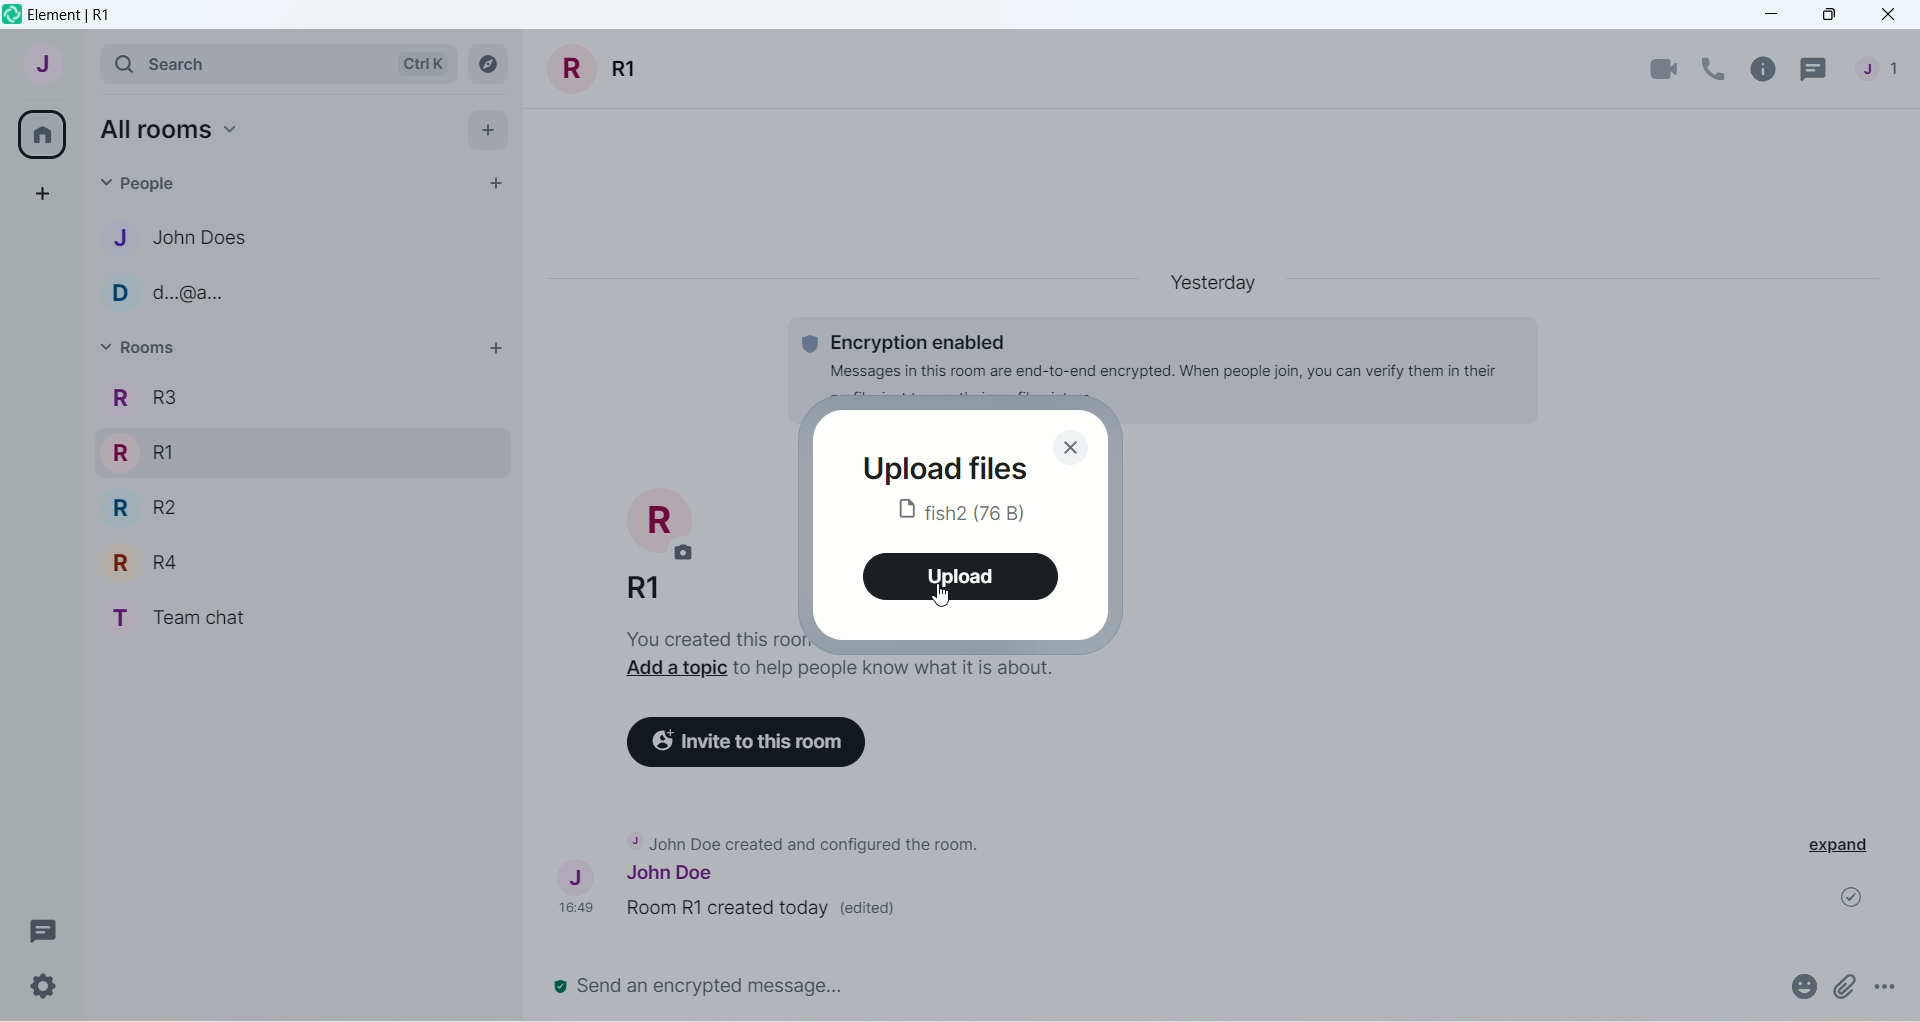 Image resolution: width=1920 pixels, height=1022 pixels. What do you see at coordinates (965, 513) in the screenshot?
I see `fish2 (76B)` at bounding box center [965, 513].